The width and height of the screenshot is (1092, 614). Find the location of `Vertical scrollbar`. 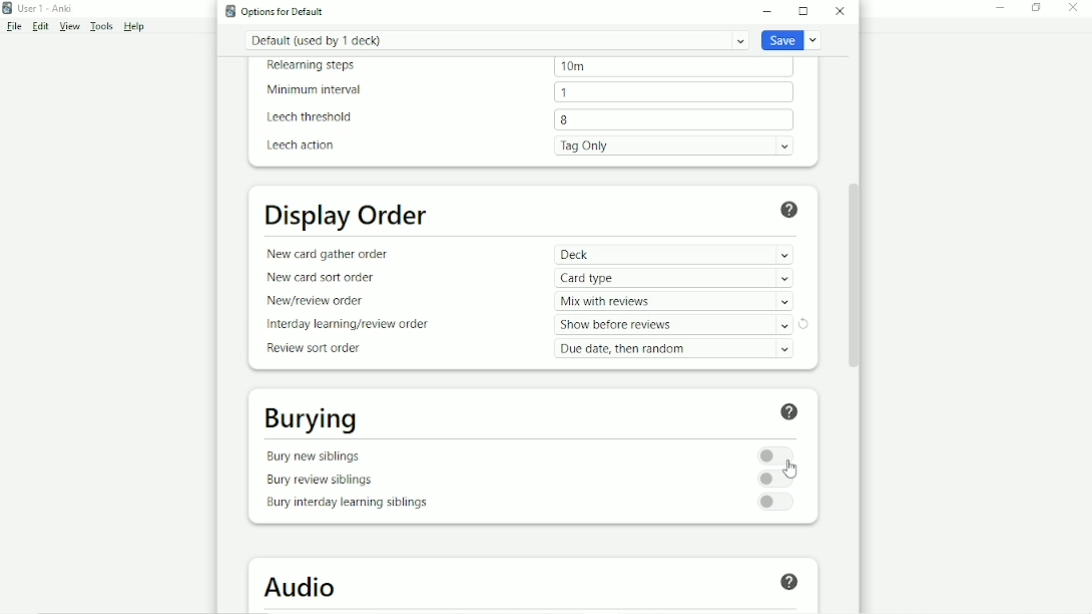

Vertical scrollbar is located at coordinates (860, 267).